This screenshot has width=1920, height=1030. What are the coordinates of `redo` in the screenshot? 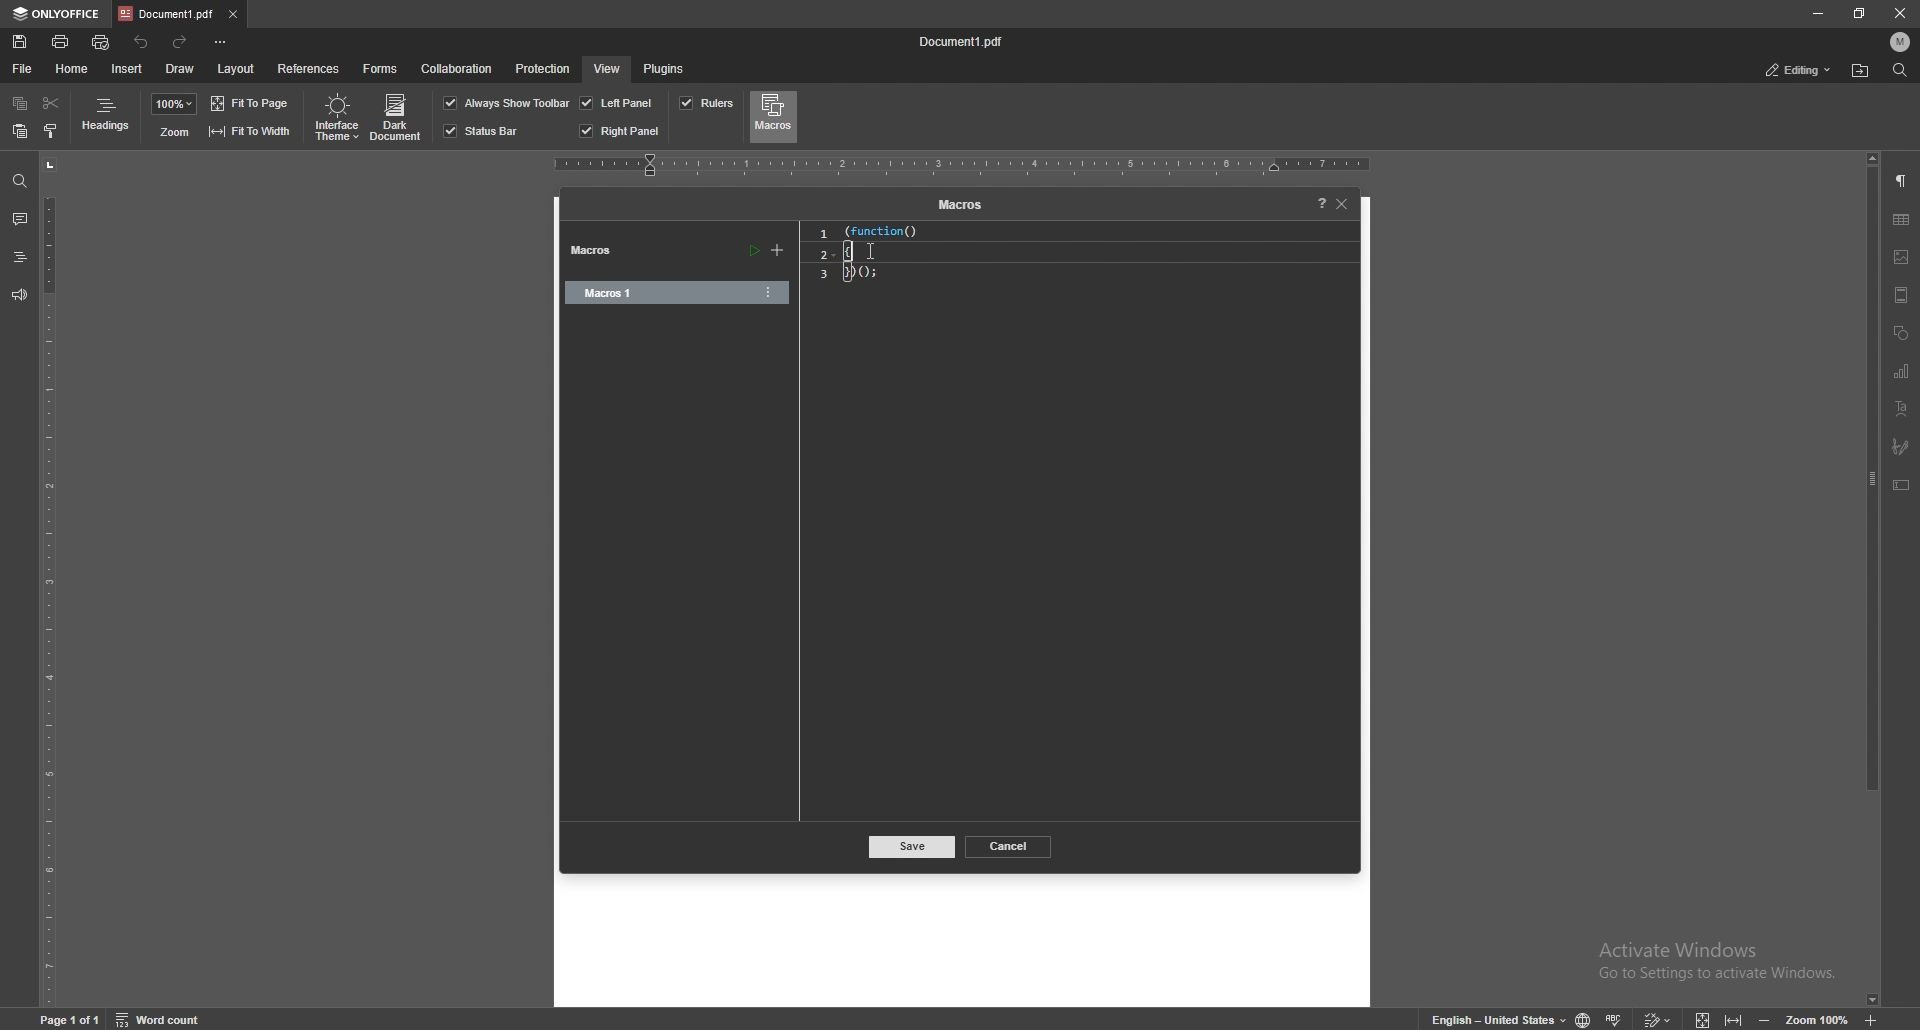 It's located at (183, 41).